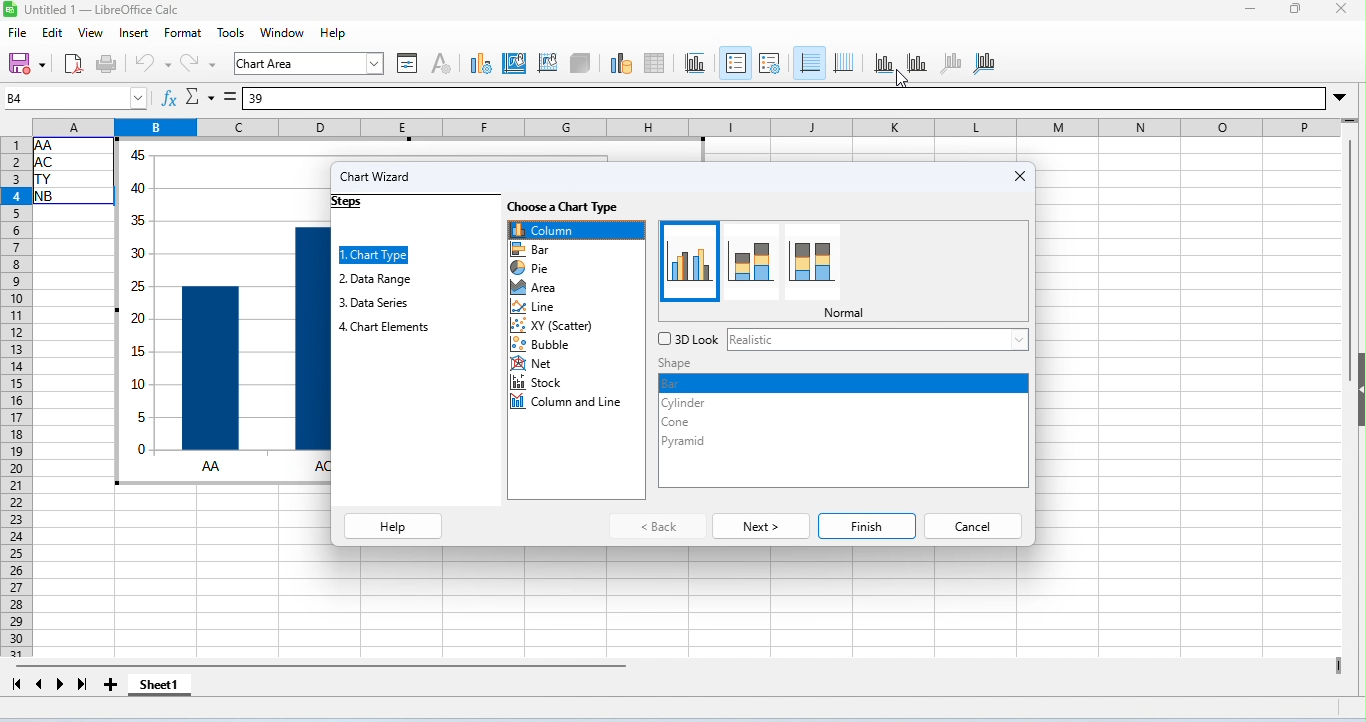  Describe the element at coordinates (844, 384) in the screenshot. I see `bar` at that location.